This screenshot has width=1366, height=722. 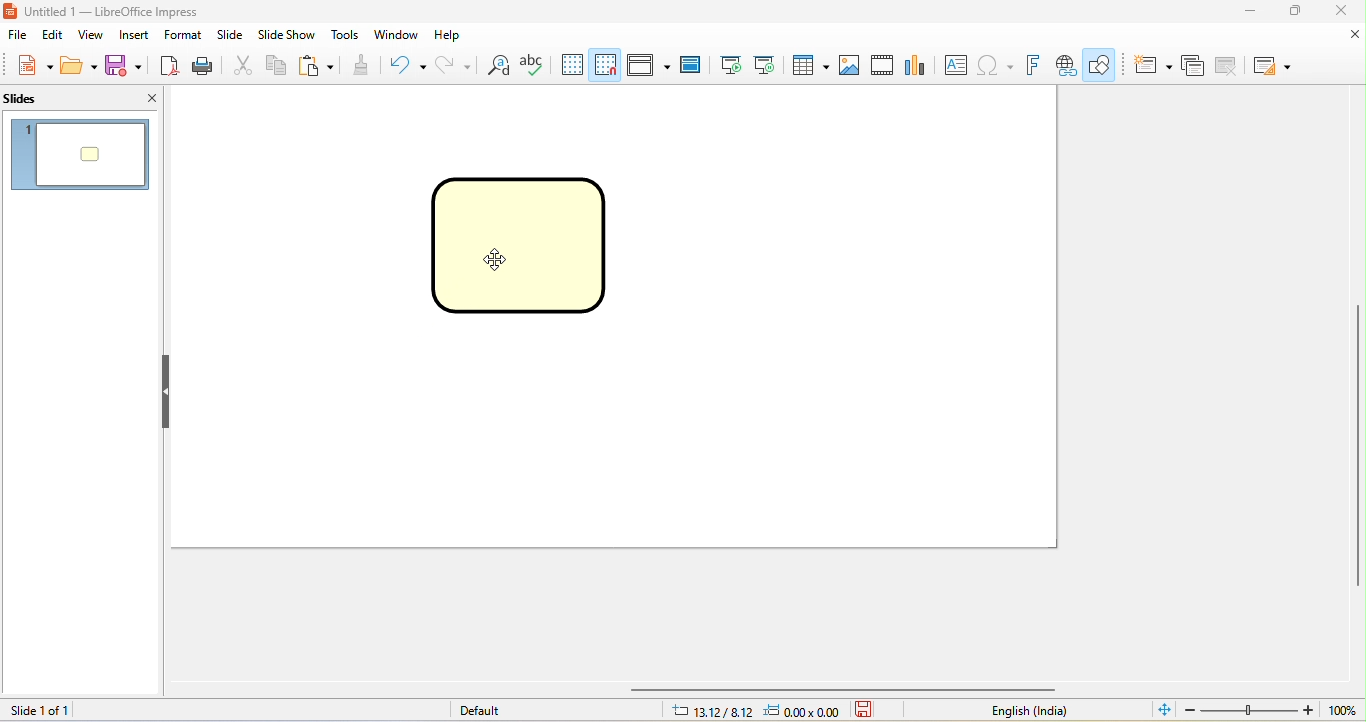 What do you see at coordinates (1273, 65) in the screenshot?
I see `slide layout` at bounding box center [1273, 65].